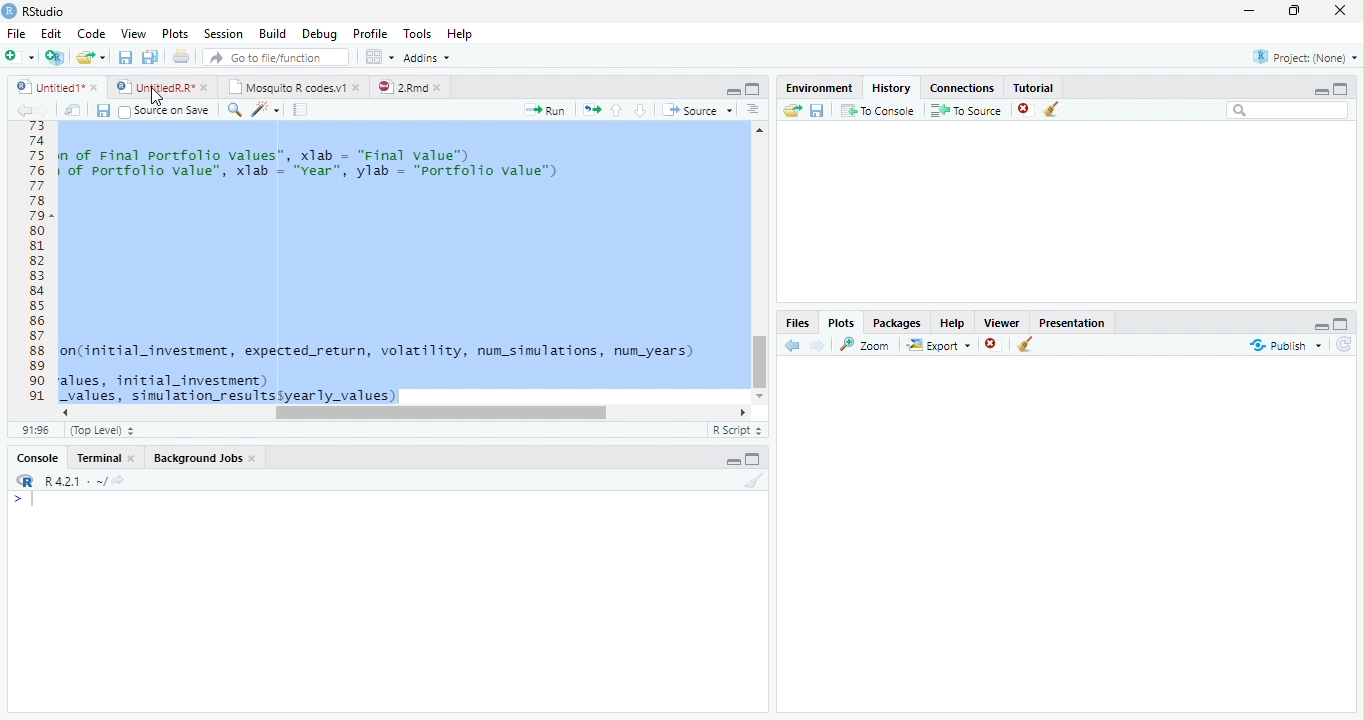  Describe the element at coordinates (1285, 345) in the screenshot. I see `publish` at that location.